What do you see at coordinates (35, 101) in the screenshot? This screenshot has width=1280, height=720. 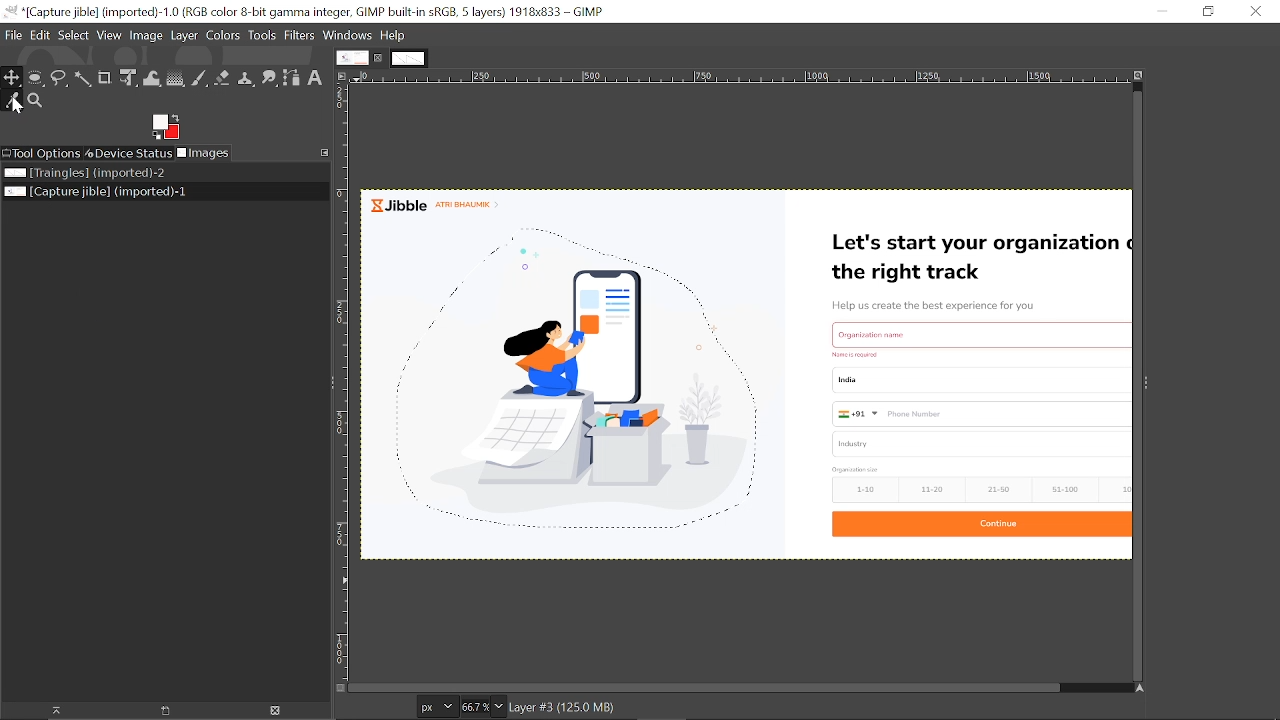 I see `Zoom tool` at bounding box center [35, 101].